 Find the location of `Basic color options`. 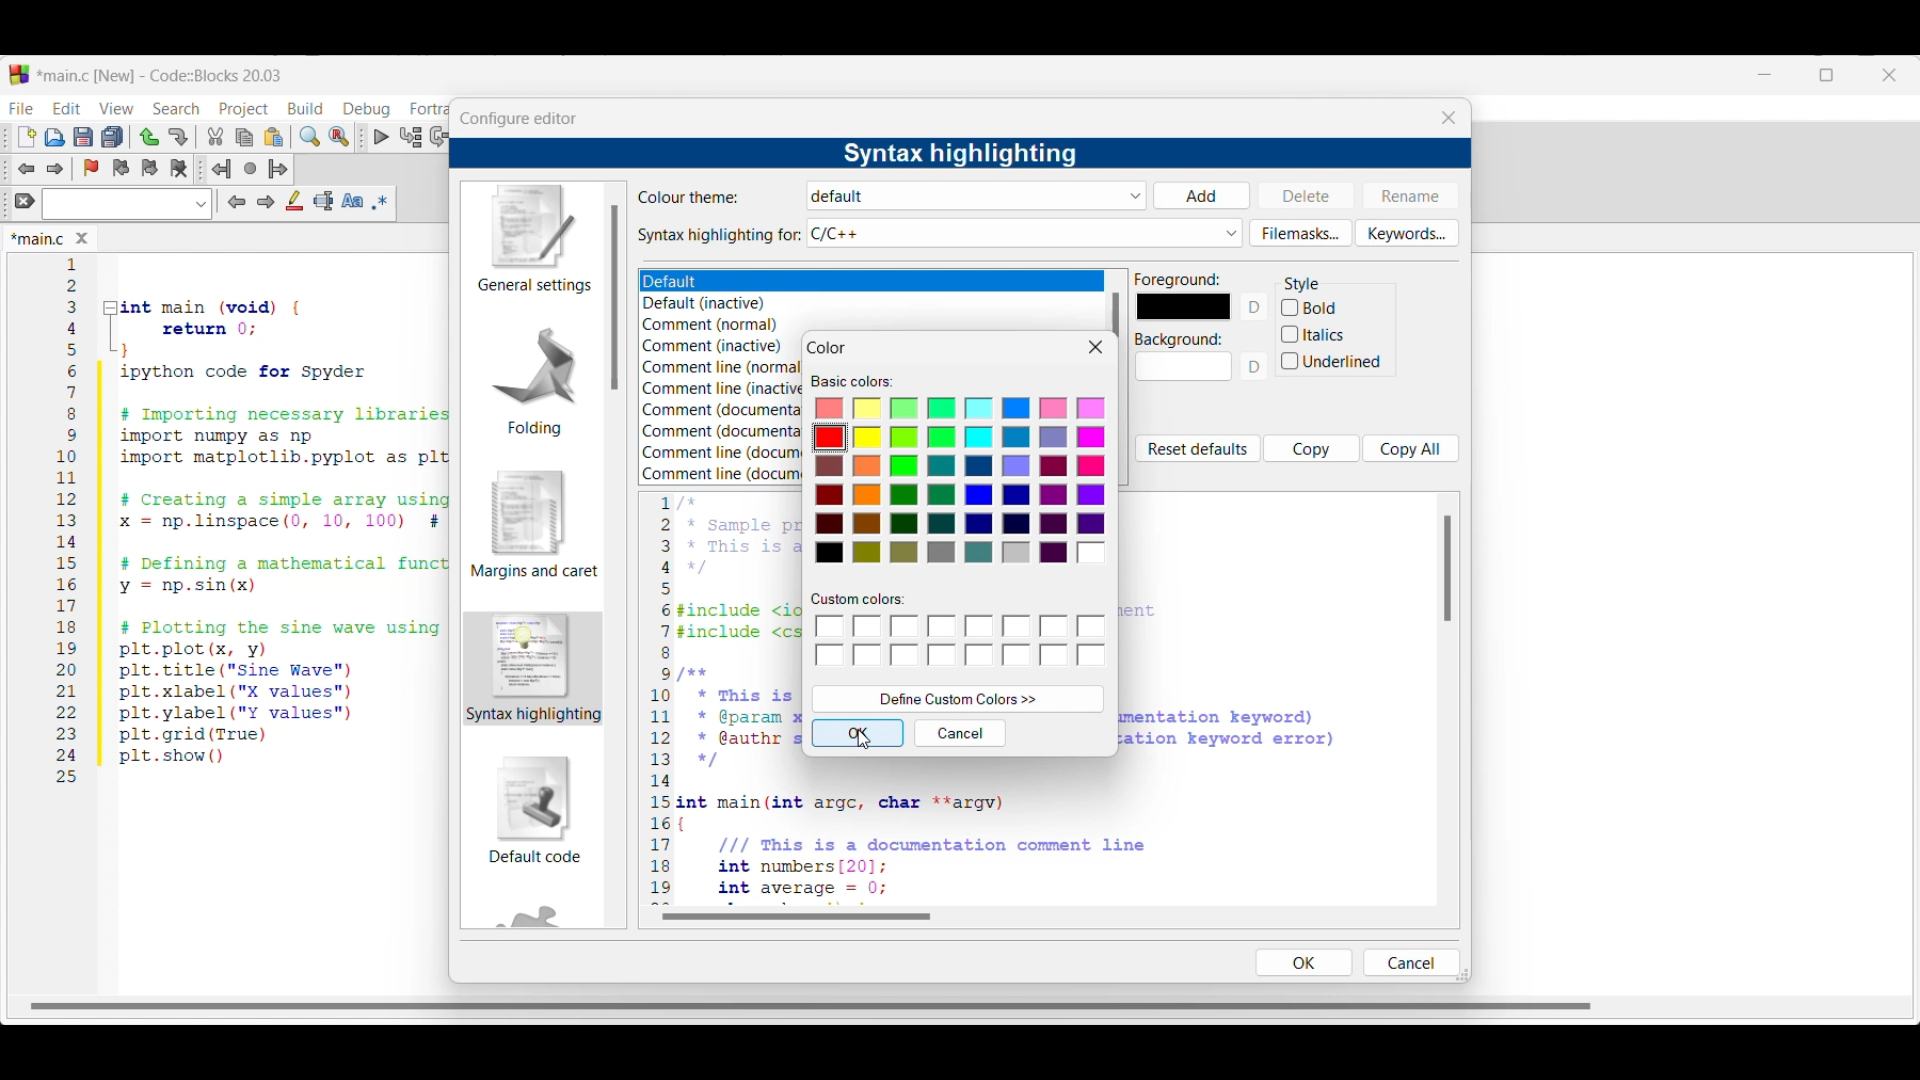

Basic color options is located at coordinates (961, 484).